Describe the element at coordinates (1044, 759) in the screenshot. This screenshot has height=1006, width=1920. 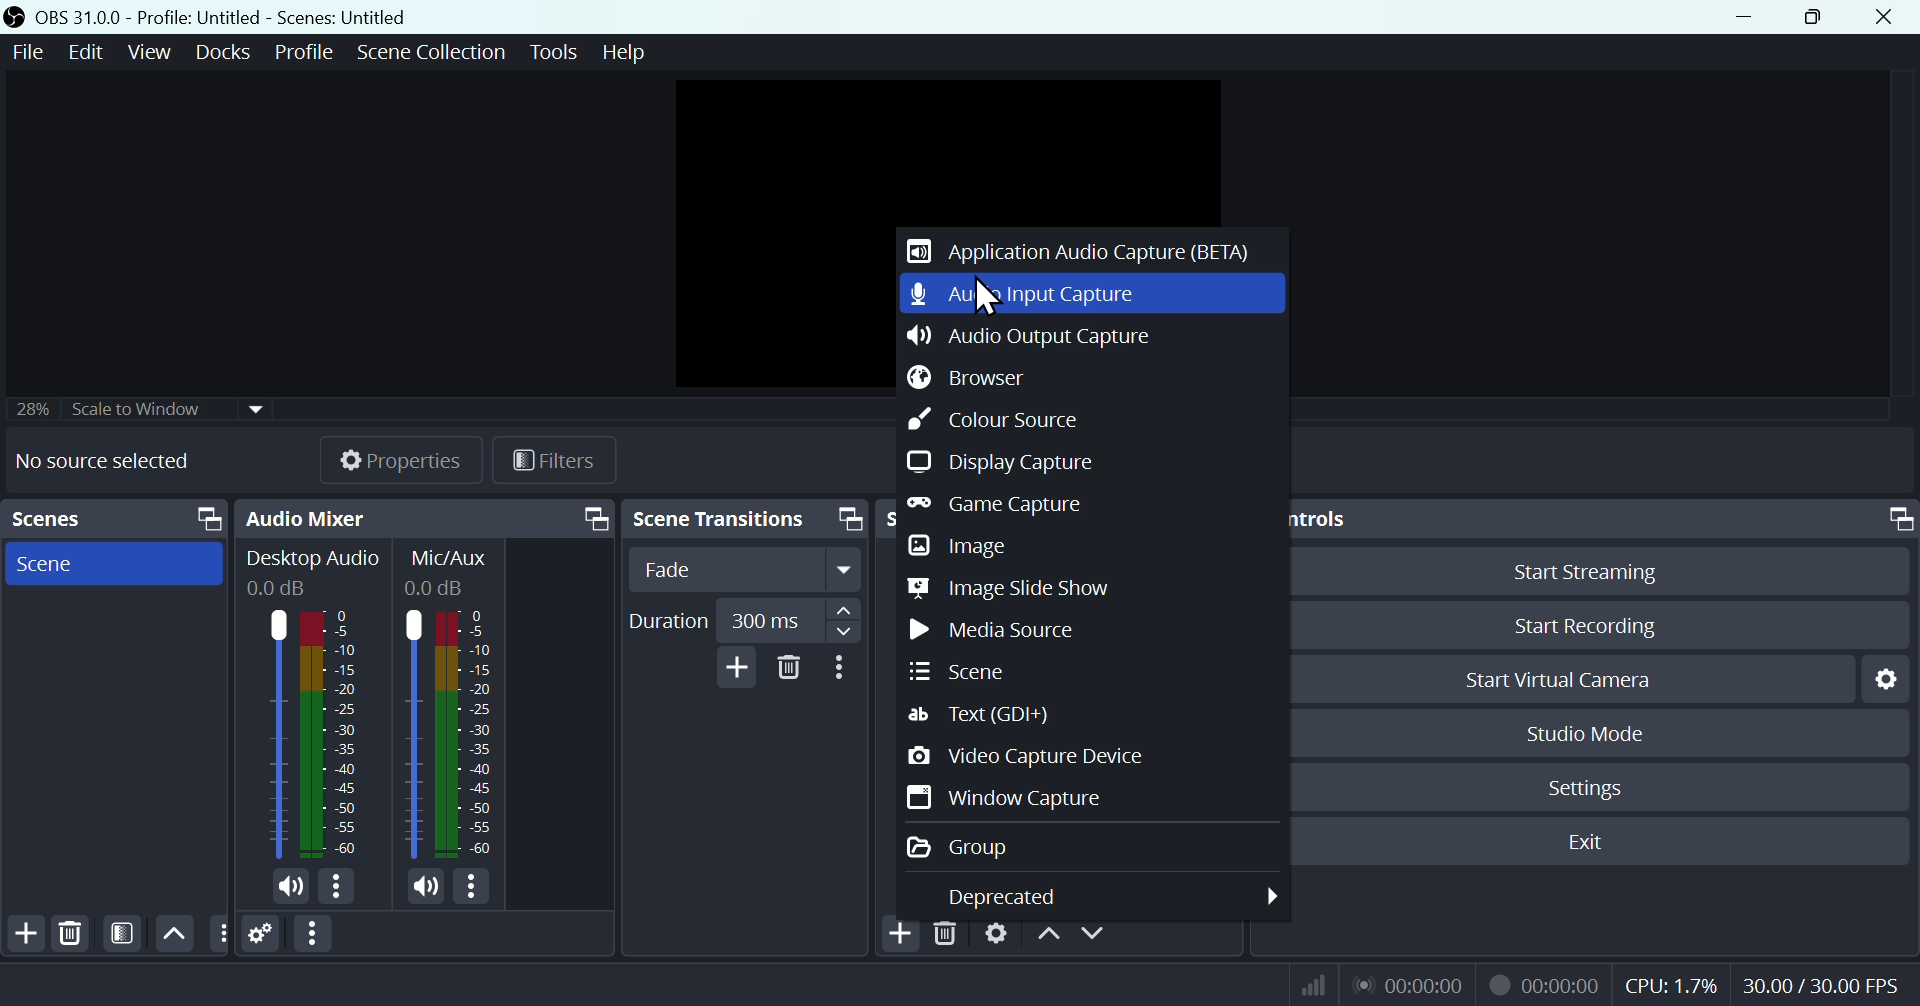
I see `Video capture device` at that location.